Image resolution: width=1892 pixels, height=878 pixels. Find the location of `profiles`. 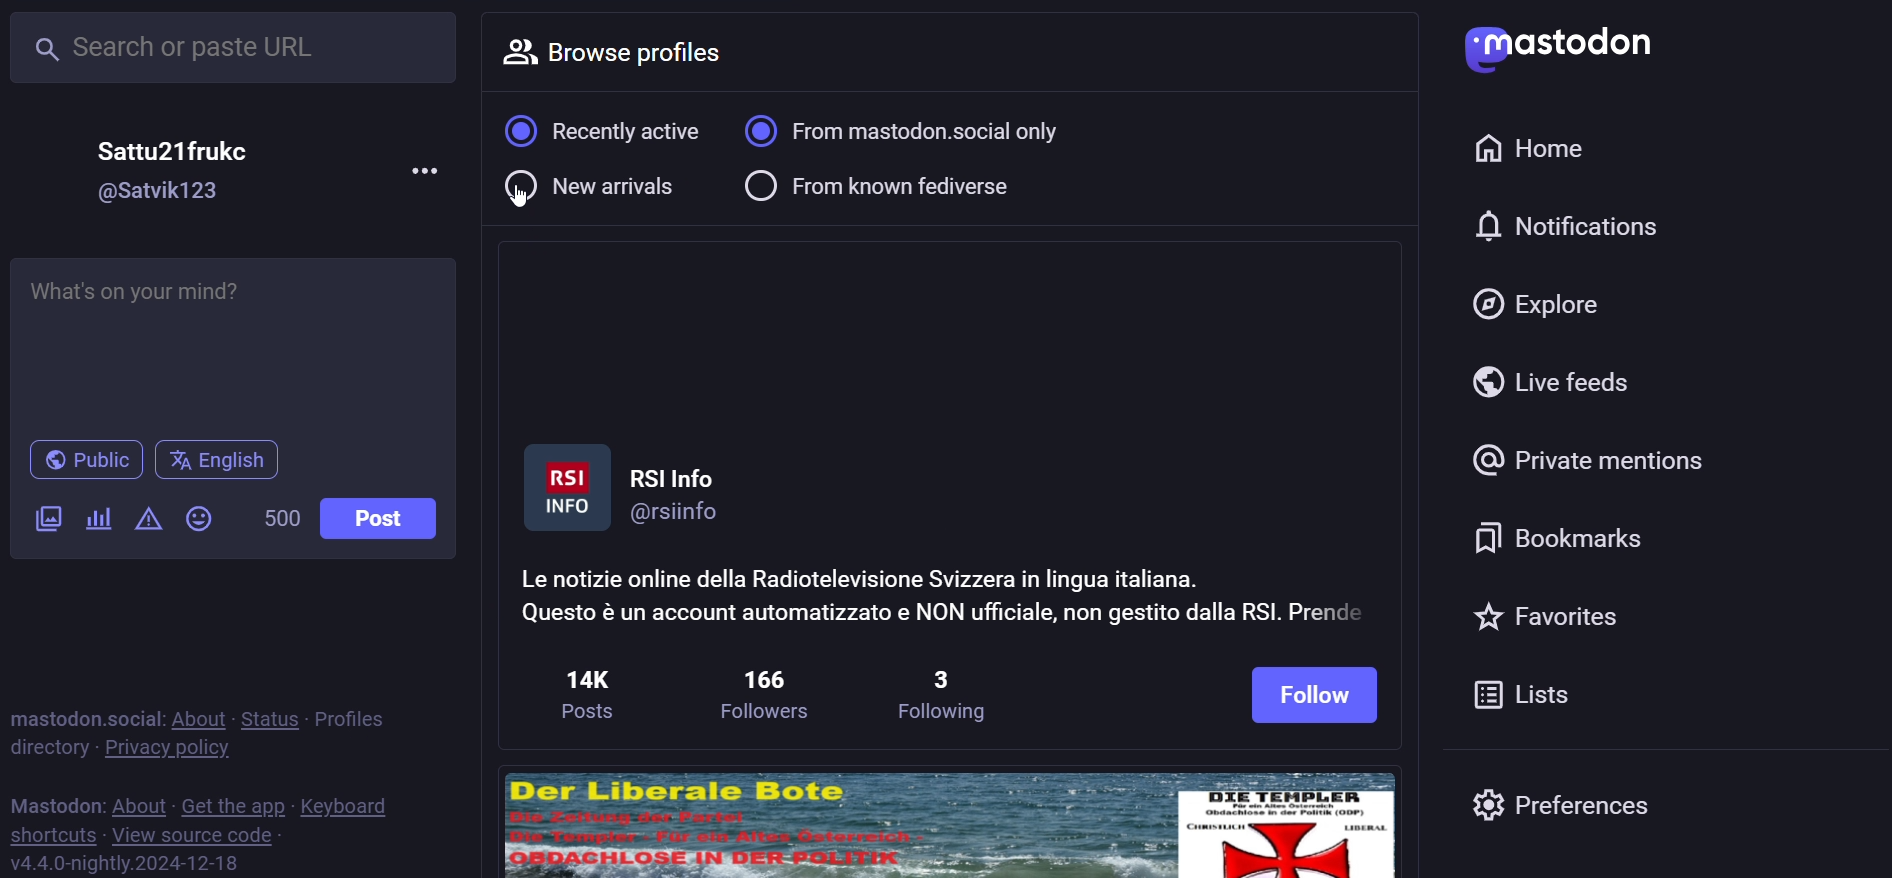

profiles is located at coordinates (363, 717).